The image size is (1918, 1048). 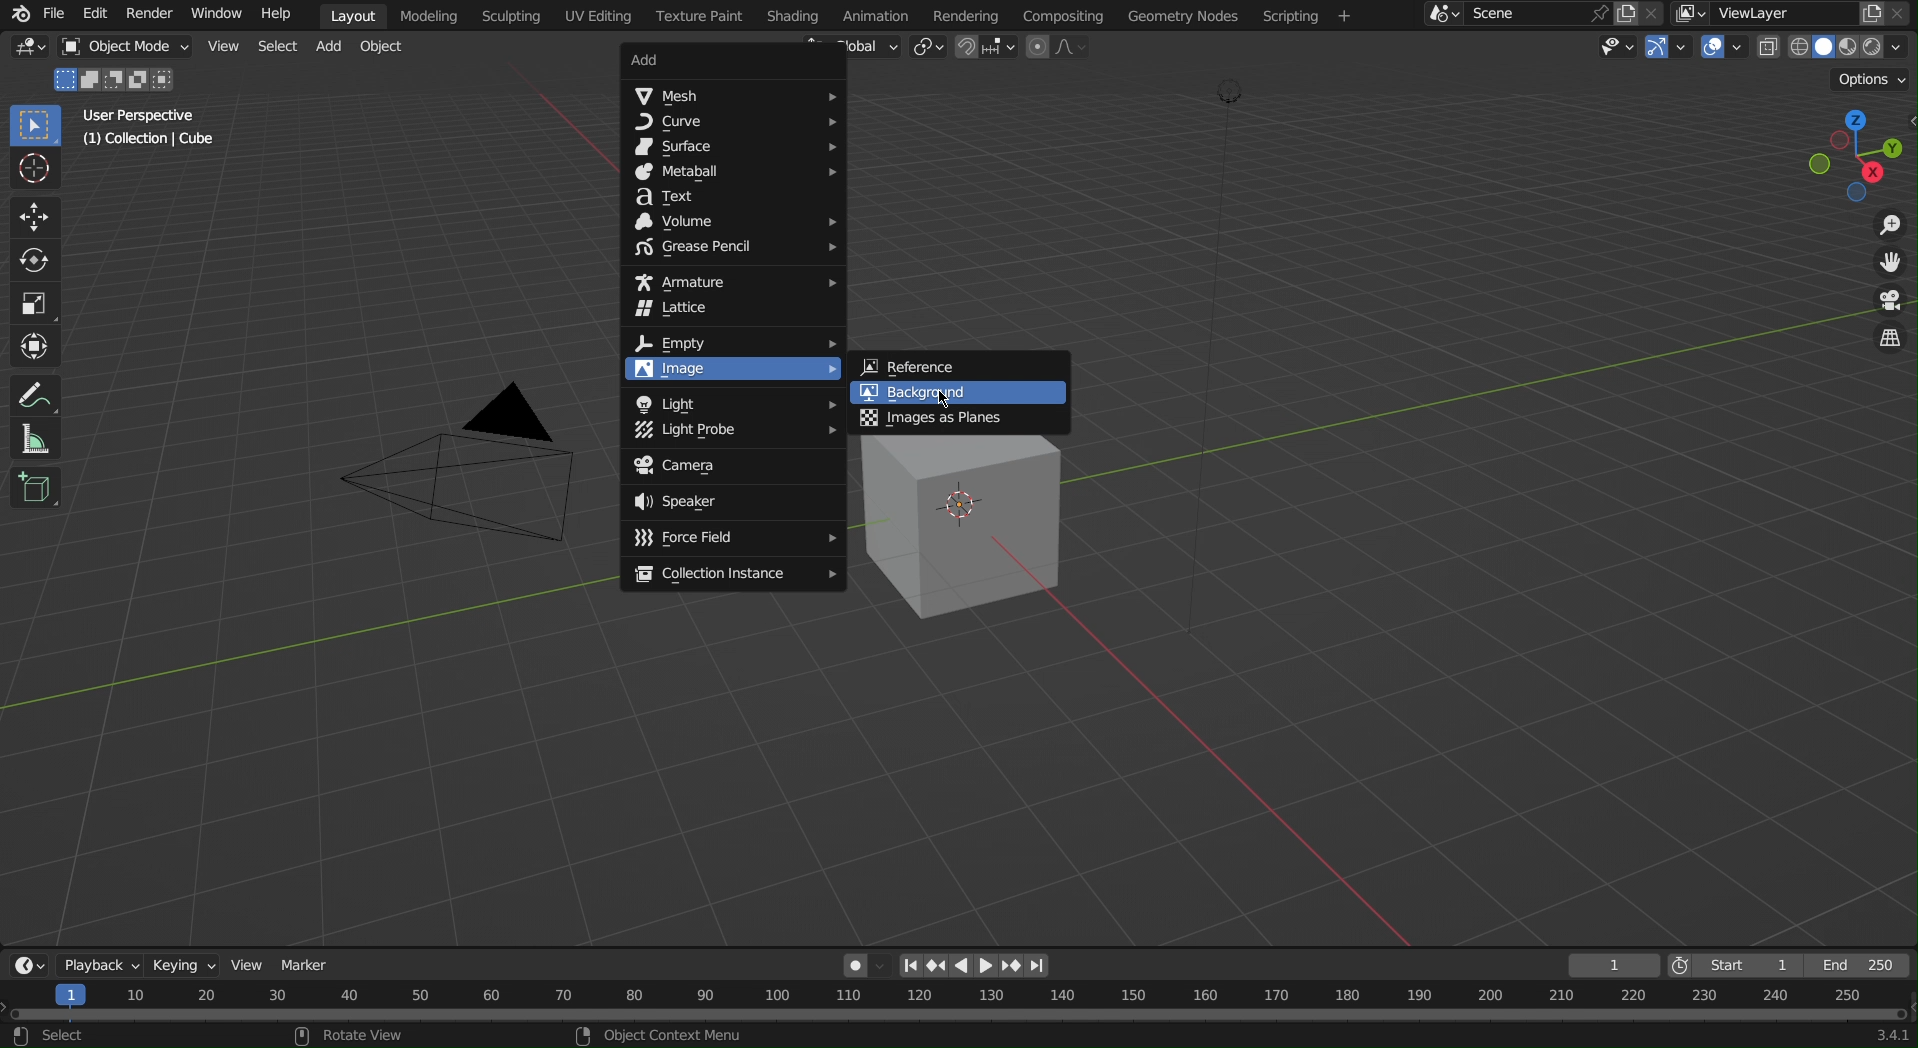 What do you see at coordinates (1857, 157) in the screenshot?
I see `Viewport` at bounding box center [1857, 157].